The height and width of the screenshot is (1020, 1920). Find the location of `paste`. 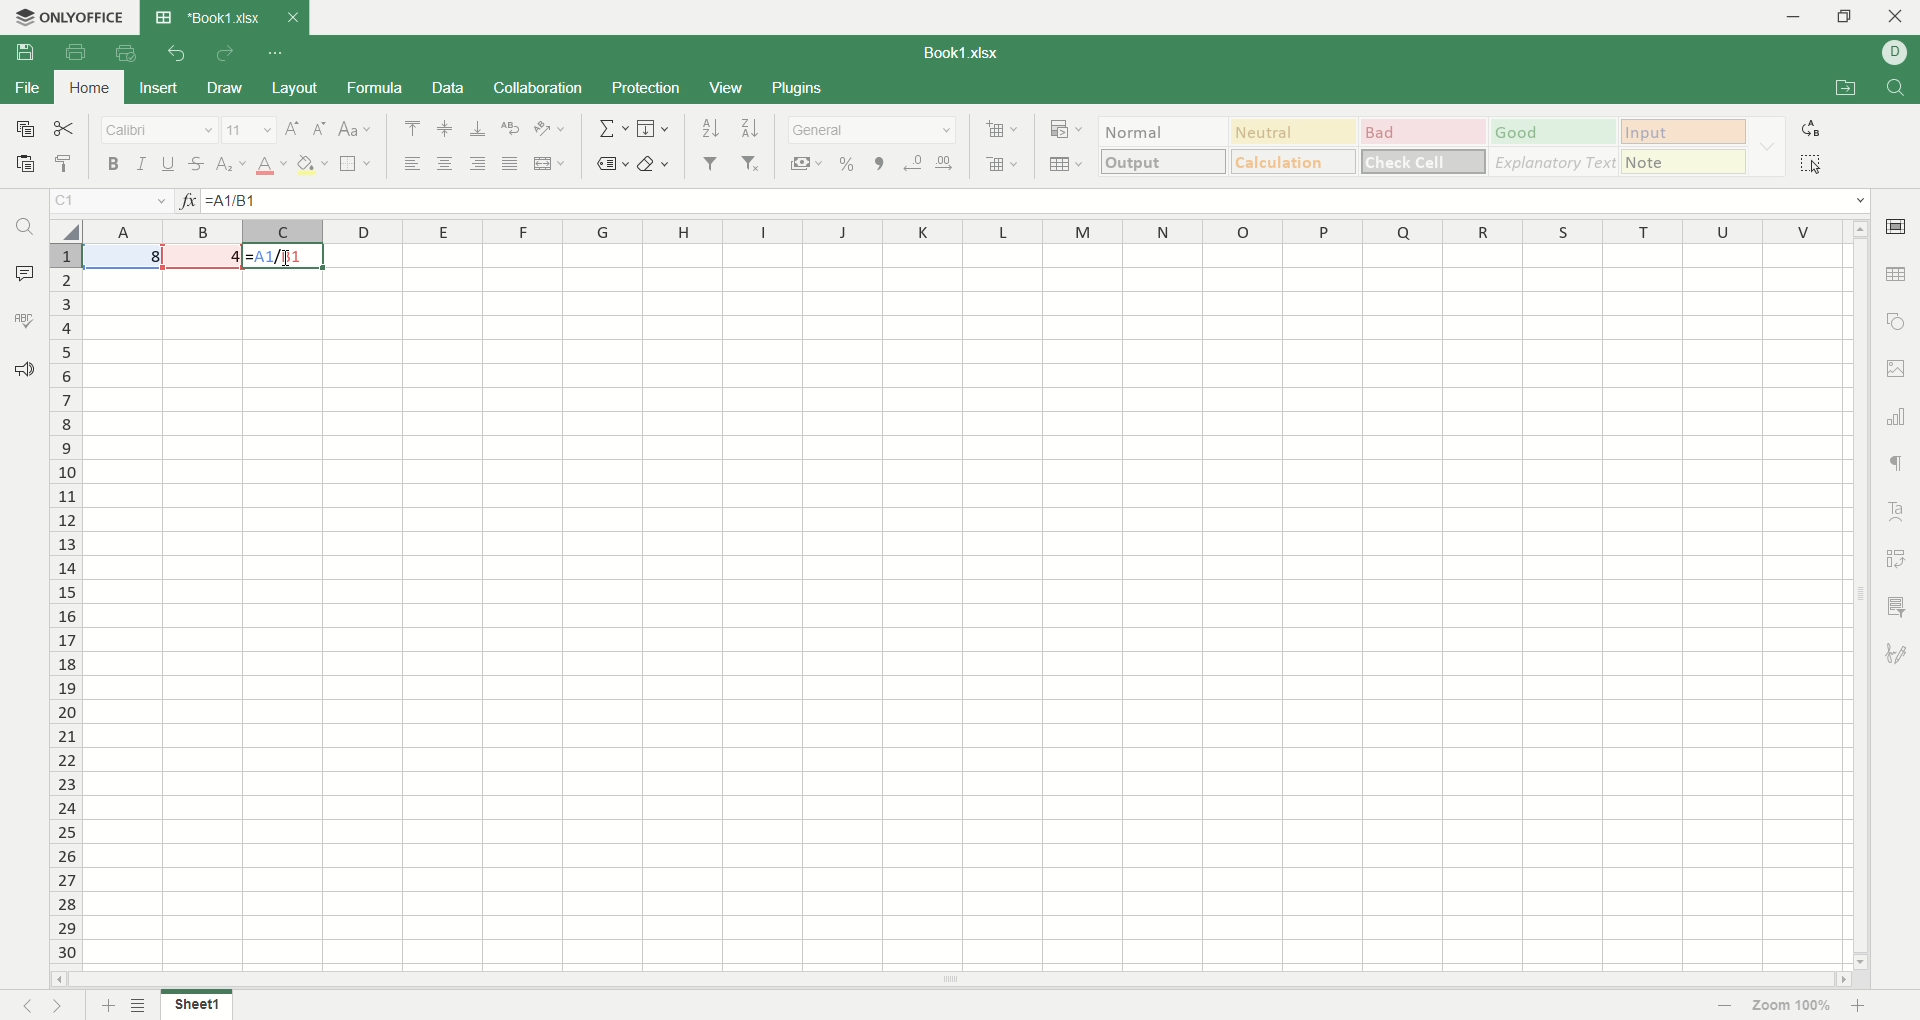

paste is located at coordinates (25, 162).